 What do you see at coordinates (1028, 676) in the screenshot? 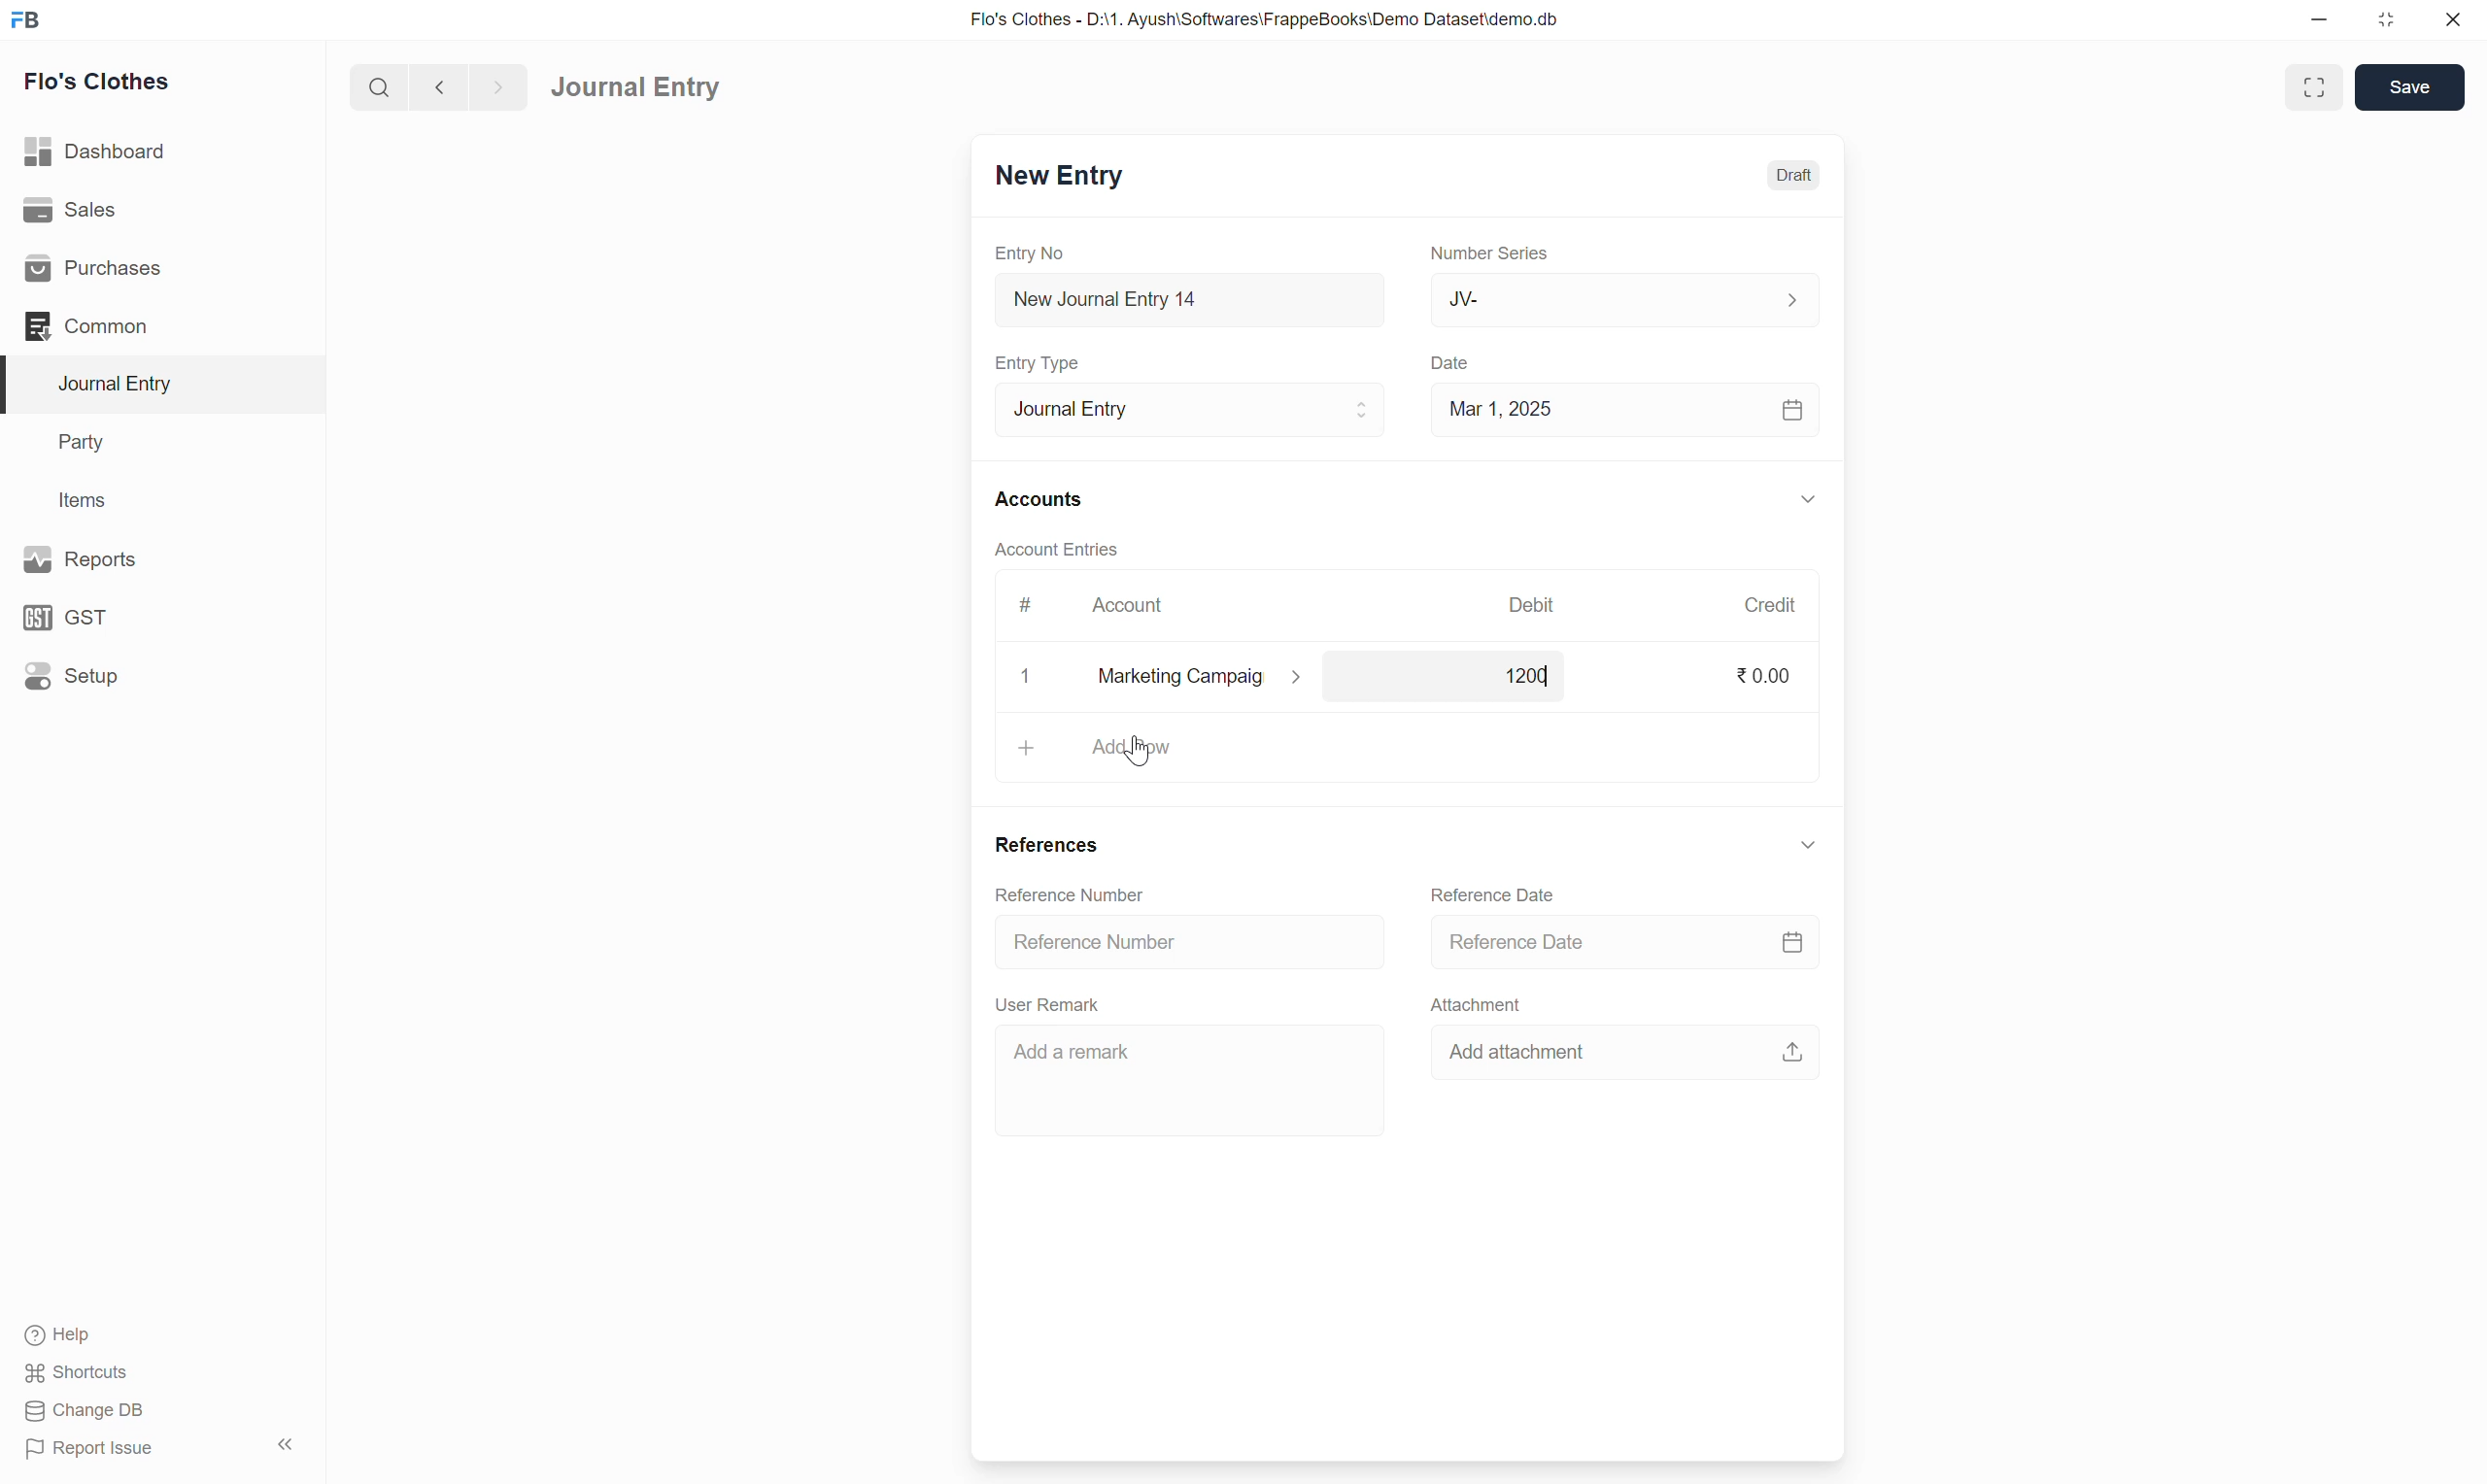
I see `x` at bounding box center [1028, 676].